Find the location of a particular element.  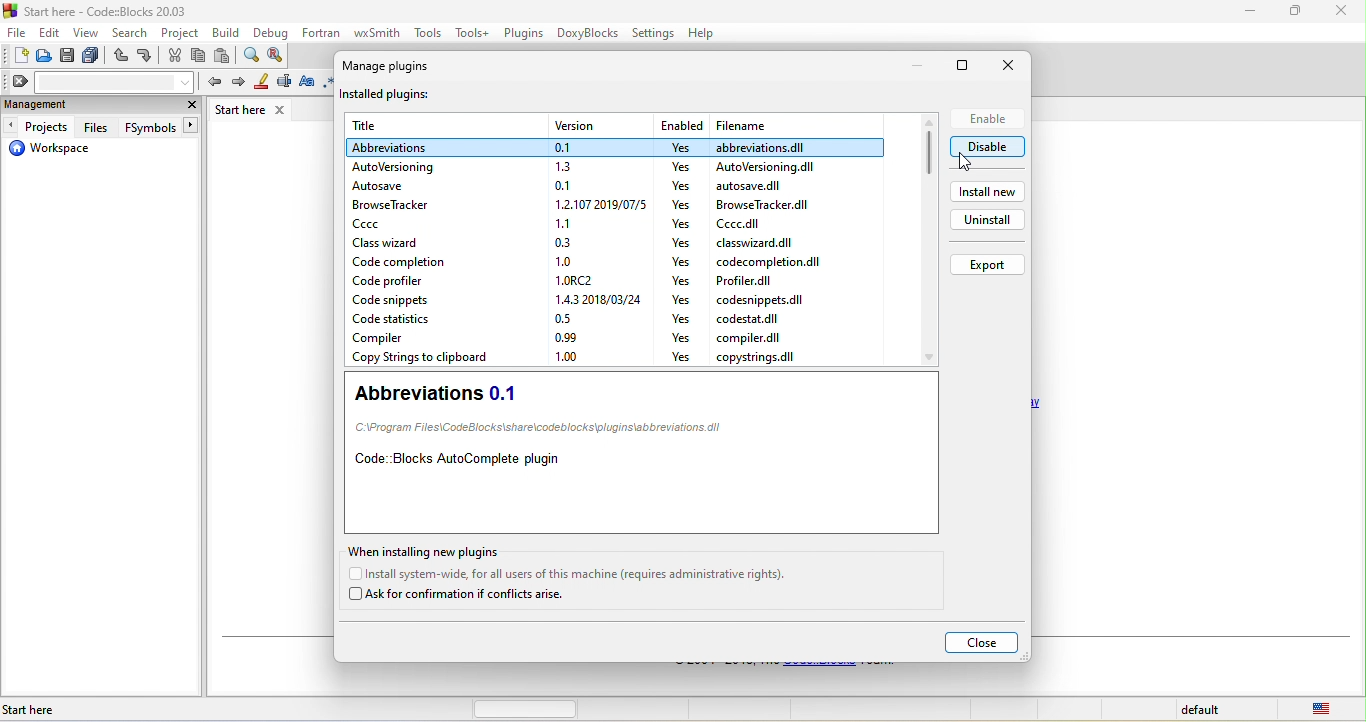

view is located at coordinates (86, 32).